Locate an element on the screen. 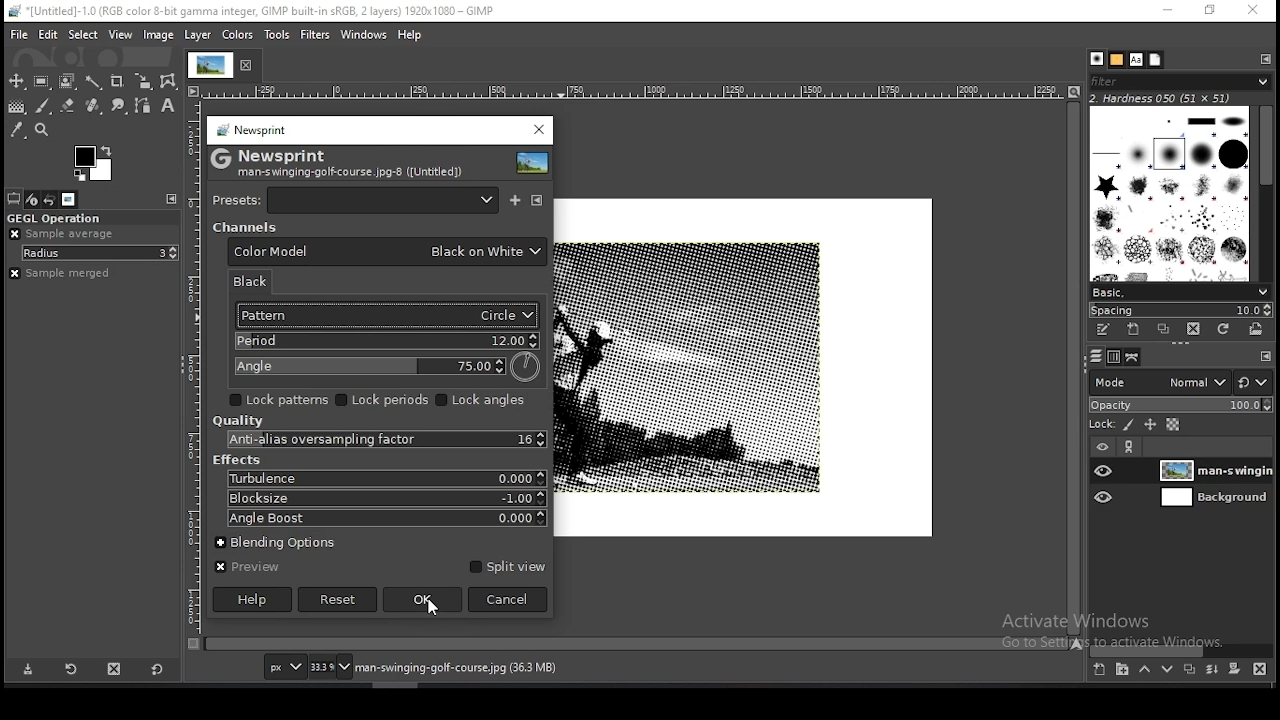 This screenshot has height=720, width=1280. ok is located at coordinates (423, 601).